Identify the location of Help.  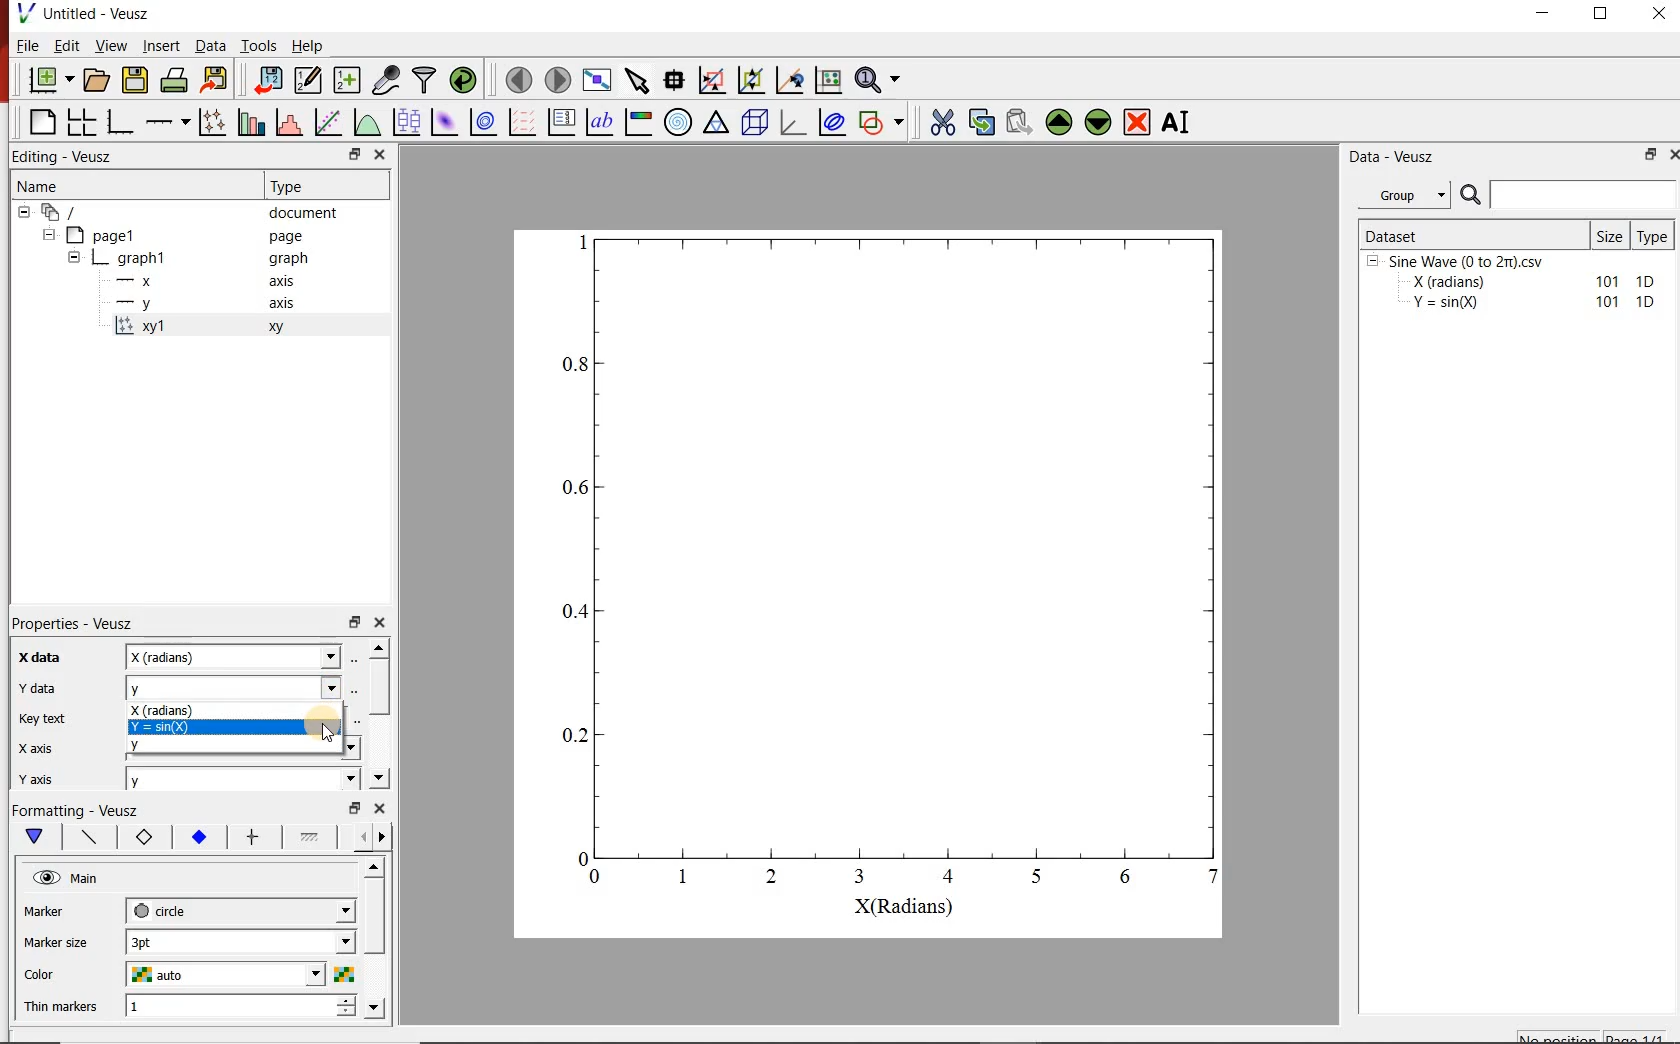
(307, 46).